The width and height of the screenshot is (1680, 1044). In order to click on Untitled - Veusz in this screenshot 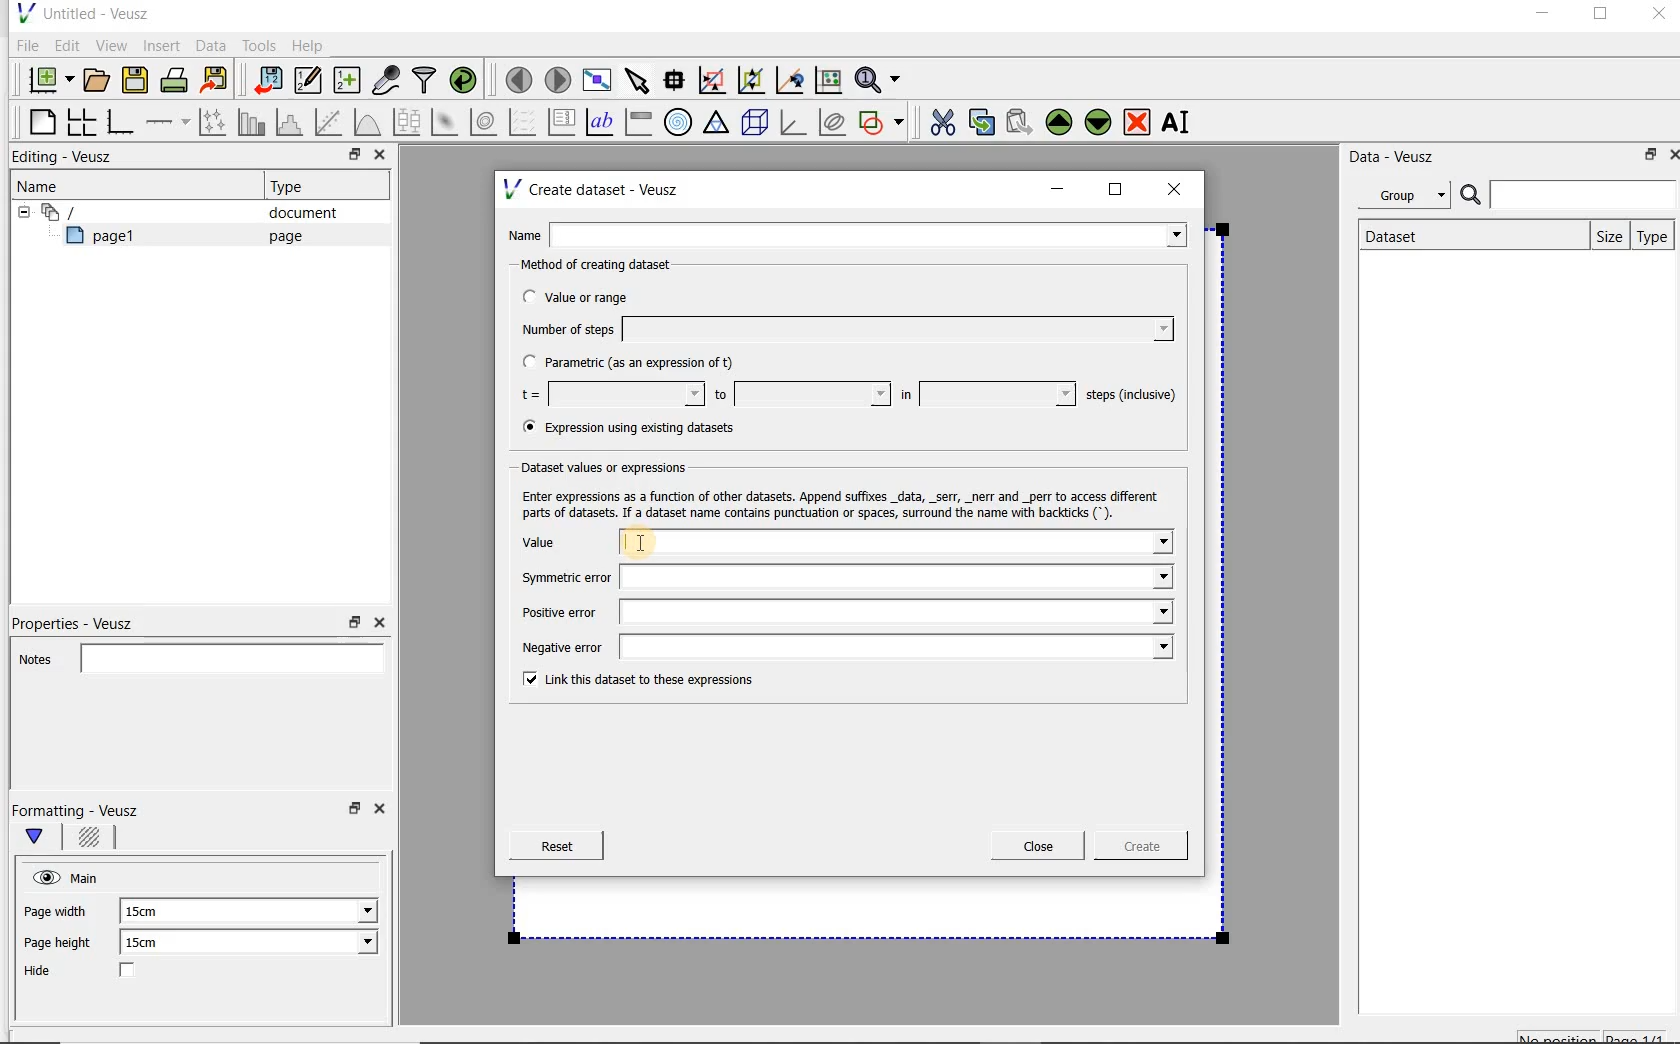, I will do `click(81, 12)`.